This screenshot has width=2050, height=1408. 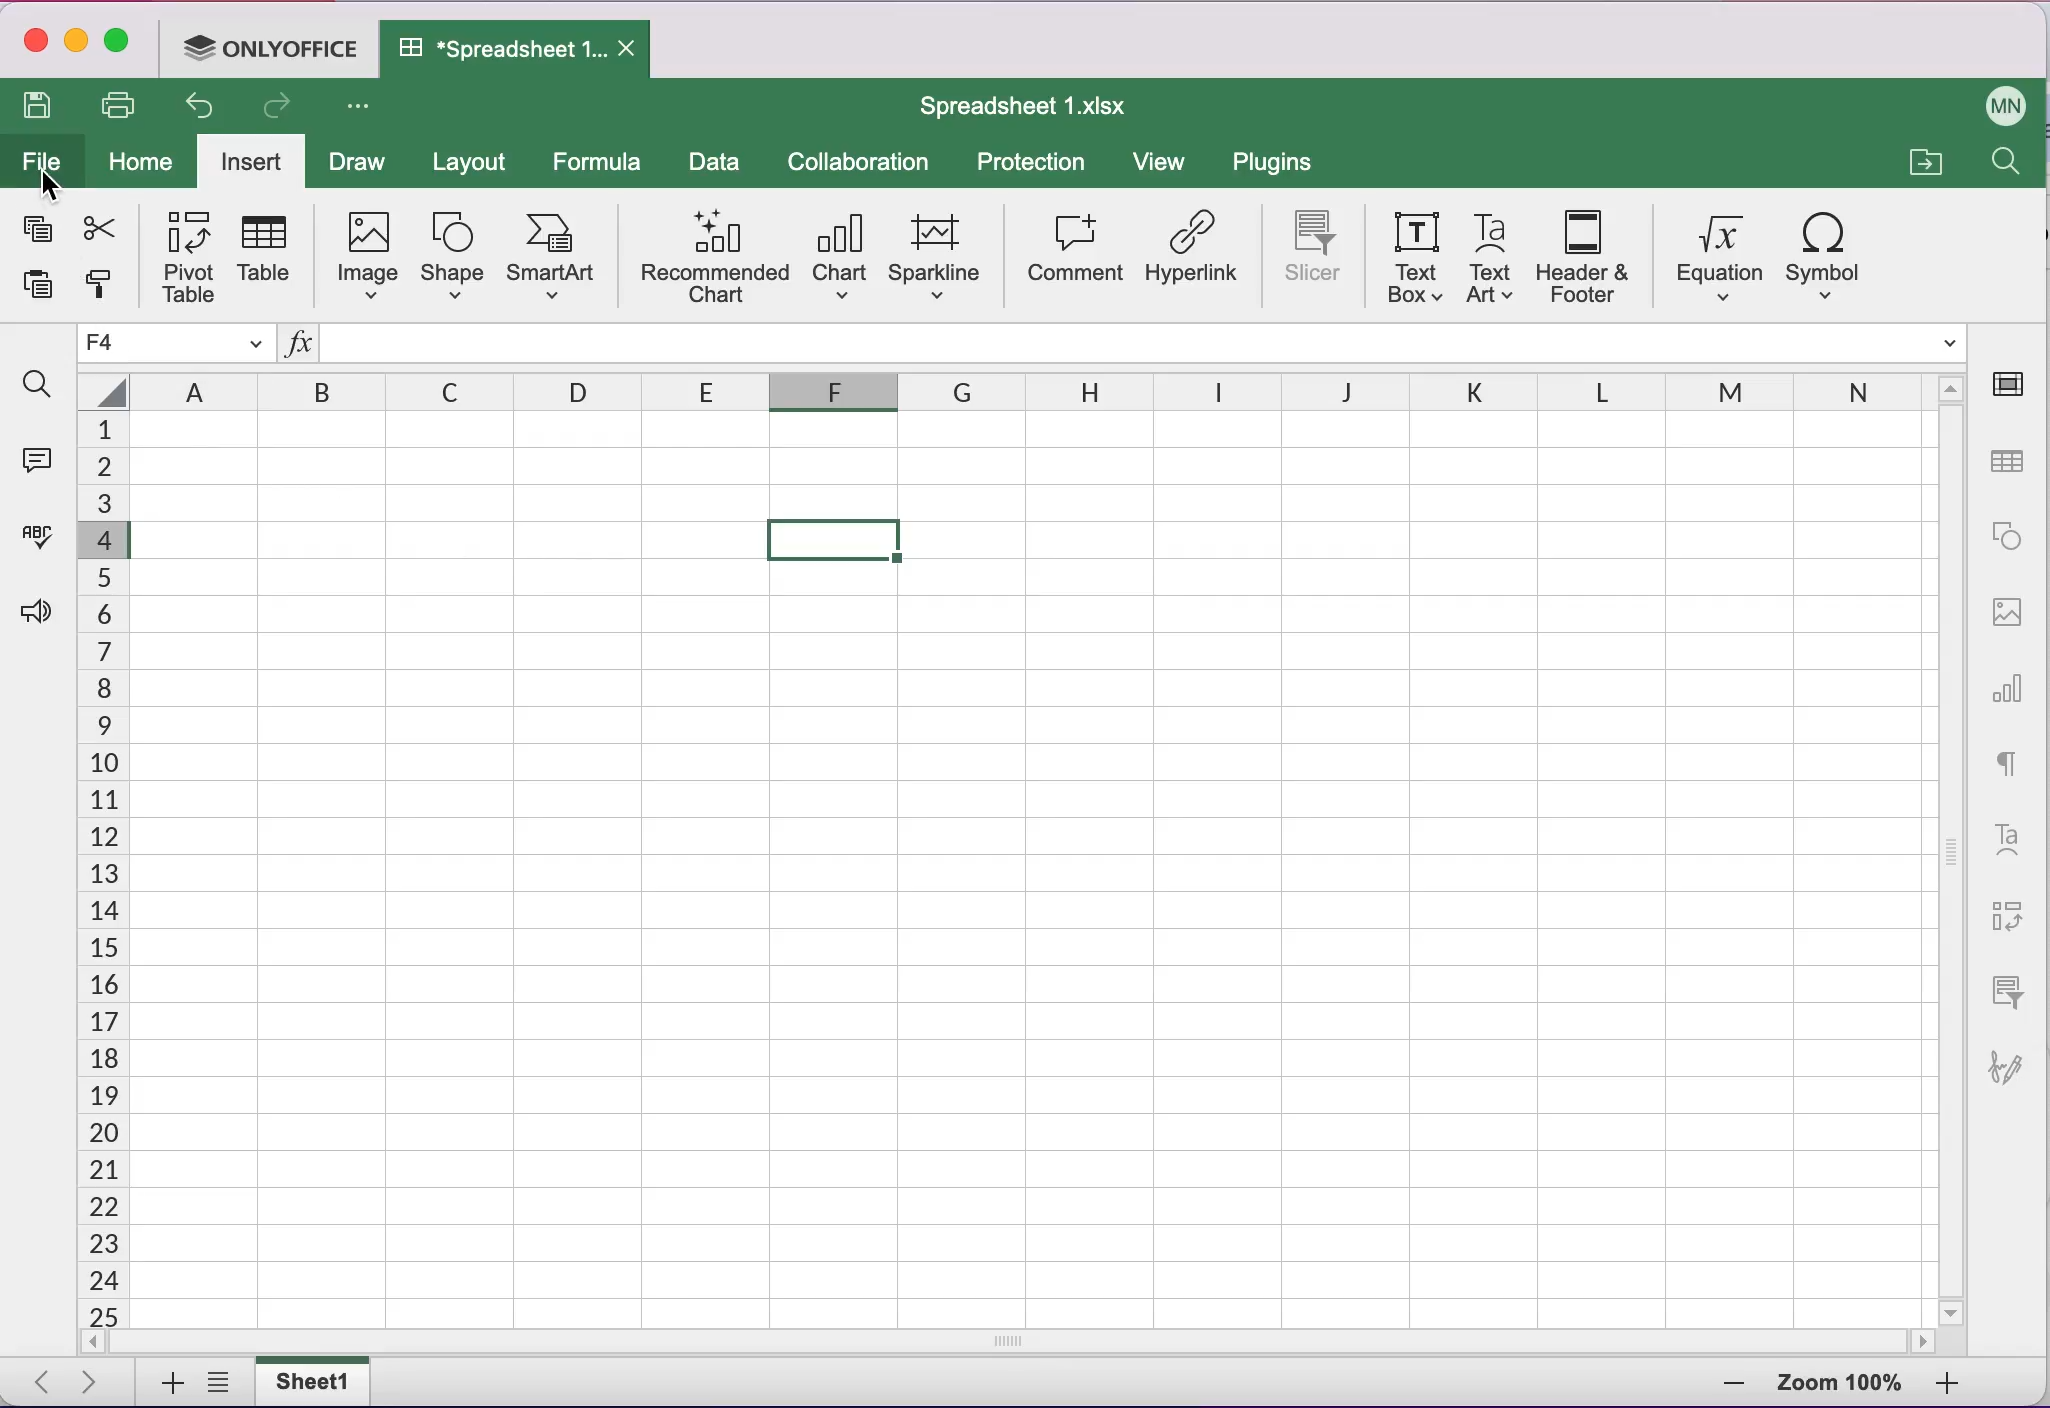 What do you see at coordinates (169, 1383) in the screenshot?
I see `add sheet` at bounding box center [169, 1383].